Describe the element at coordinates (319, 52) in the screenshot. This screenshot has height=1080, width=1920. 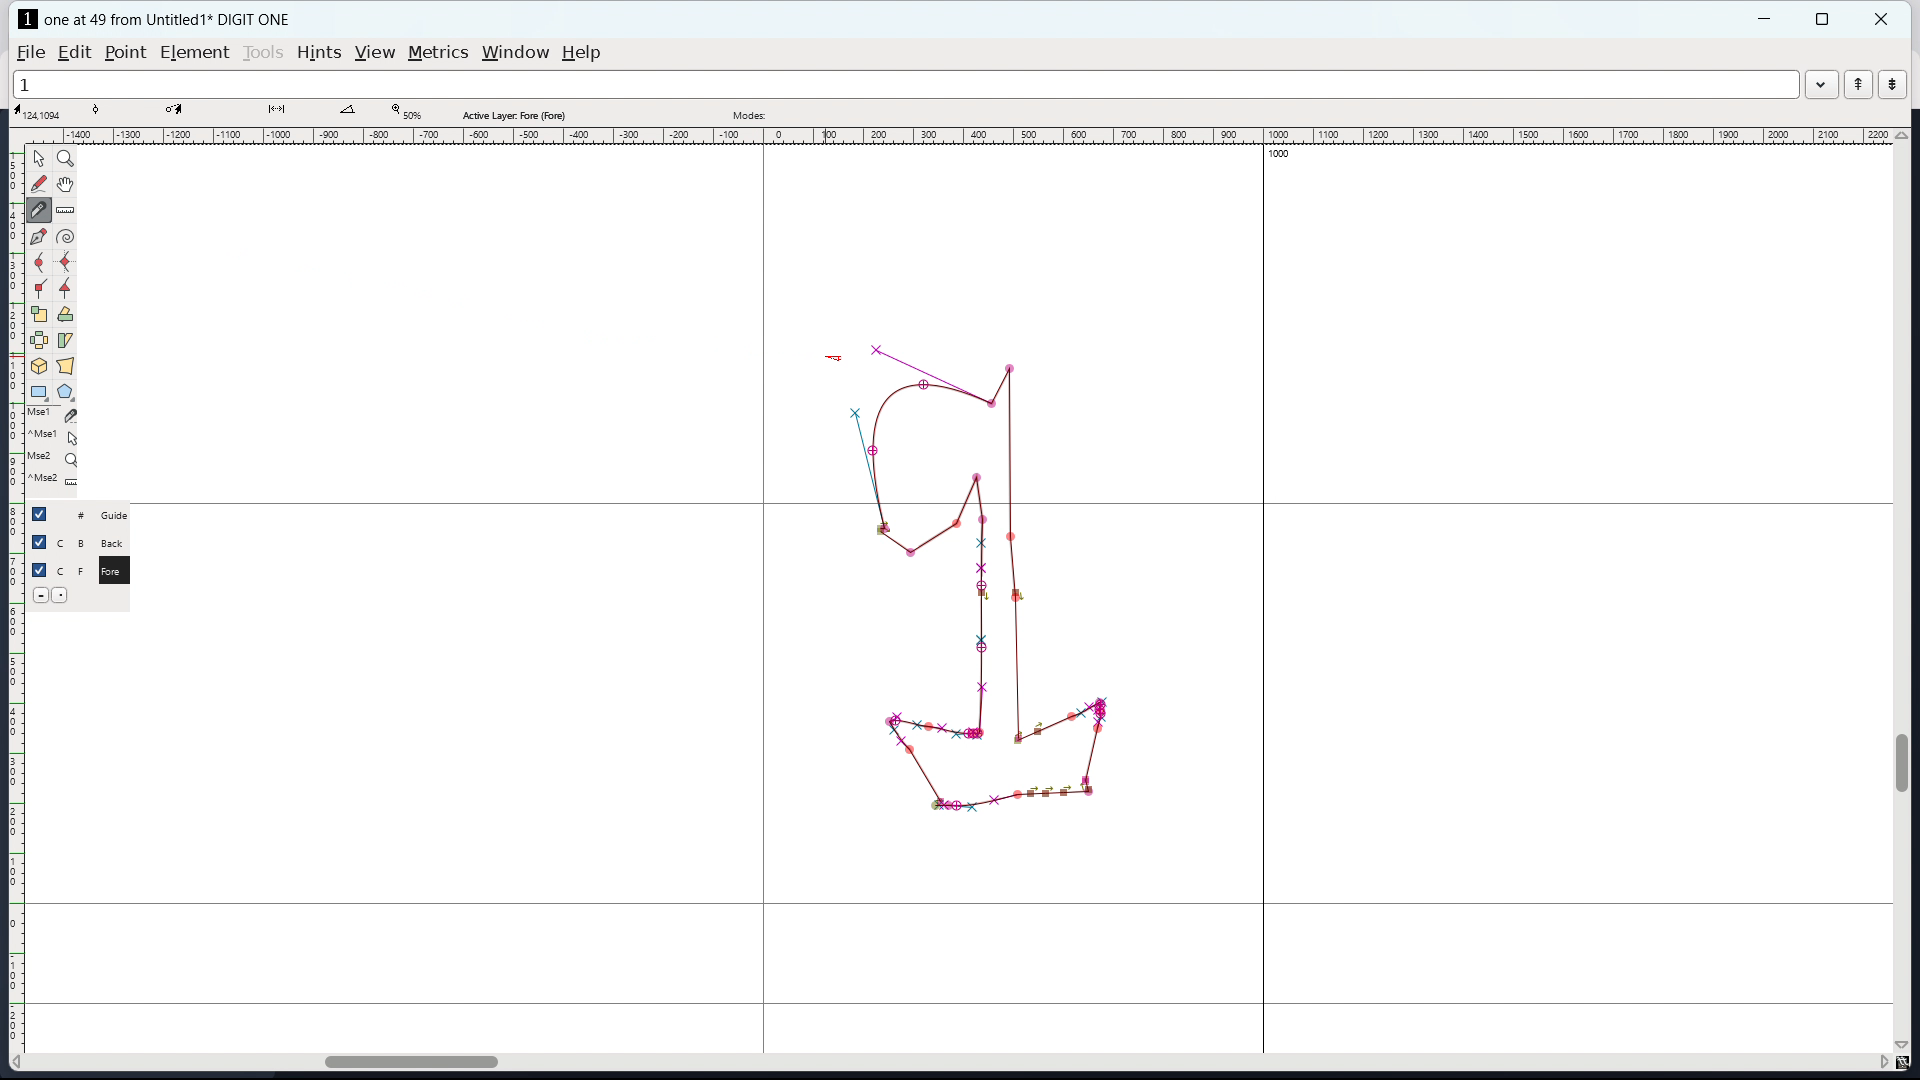
I see `hints` at that location.